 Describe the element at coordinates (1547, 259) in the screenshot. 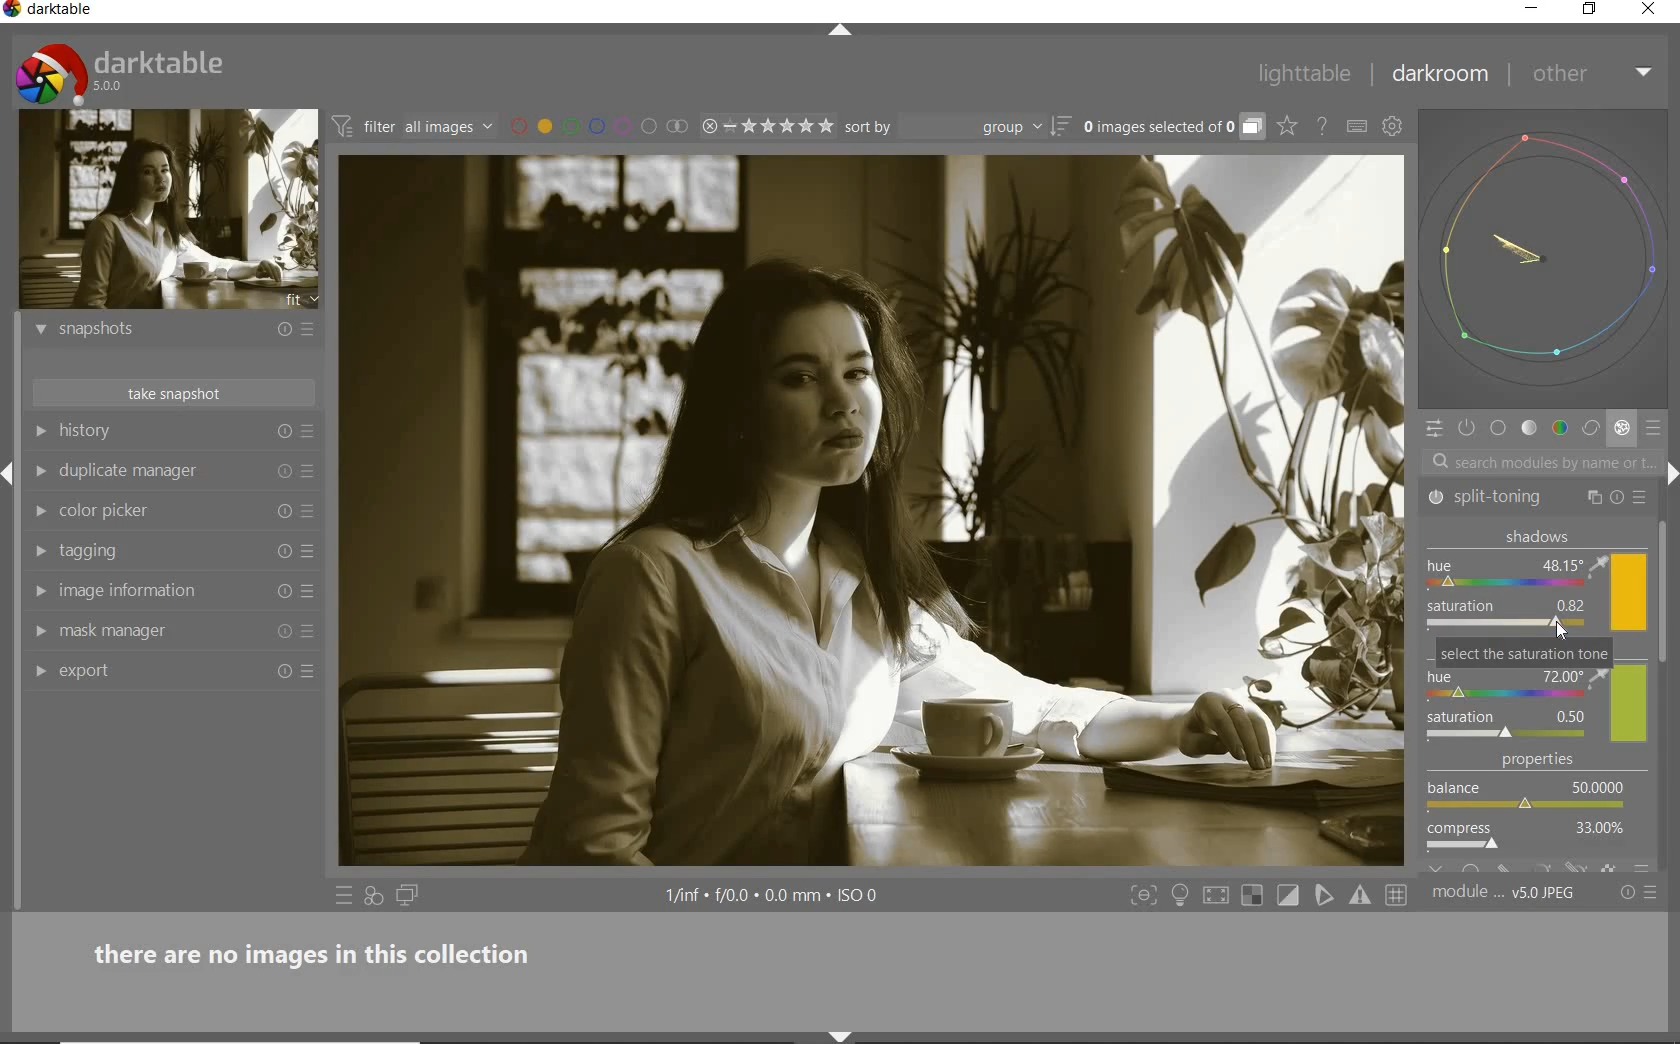

I see `waveform` at that location.